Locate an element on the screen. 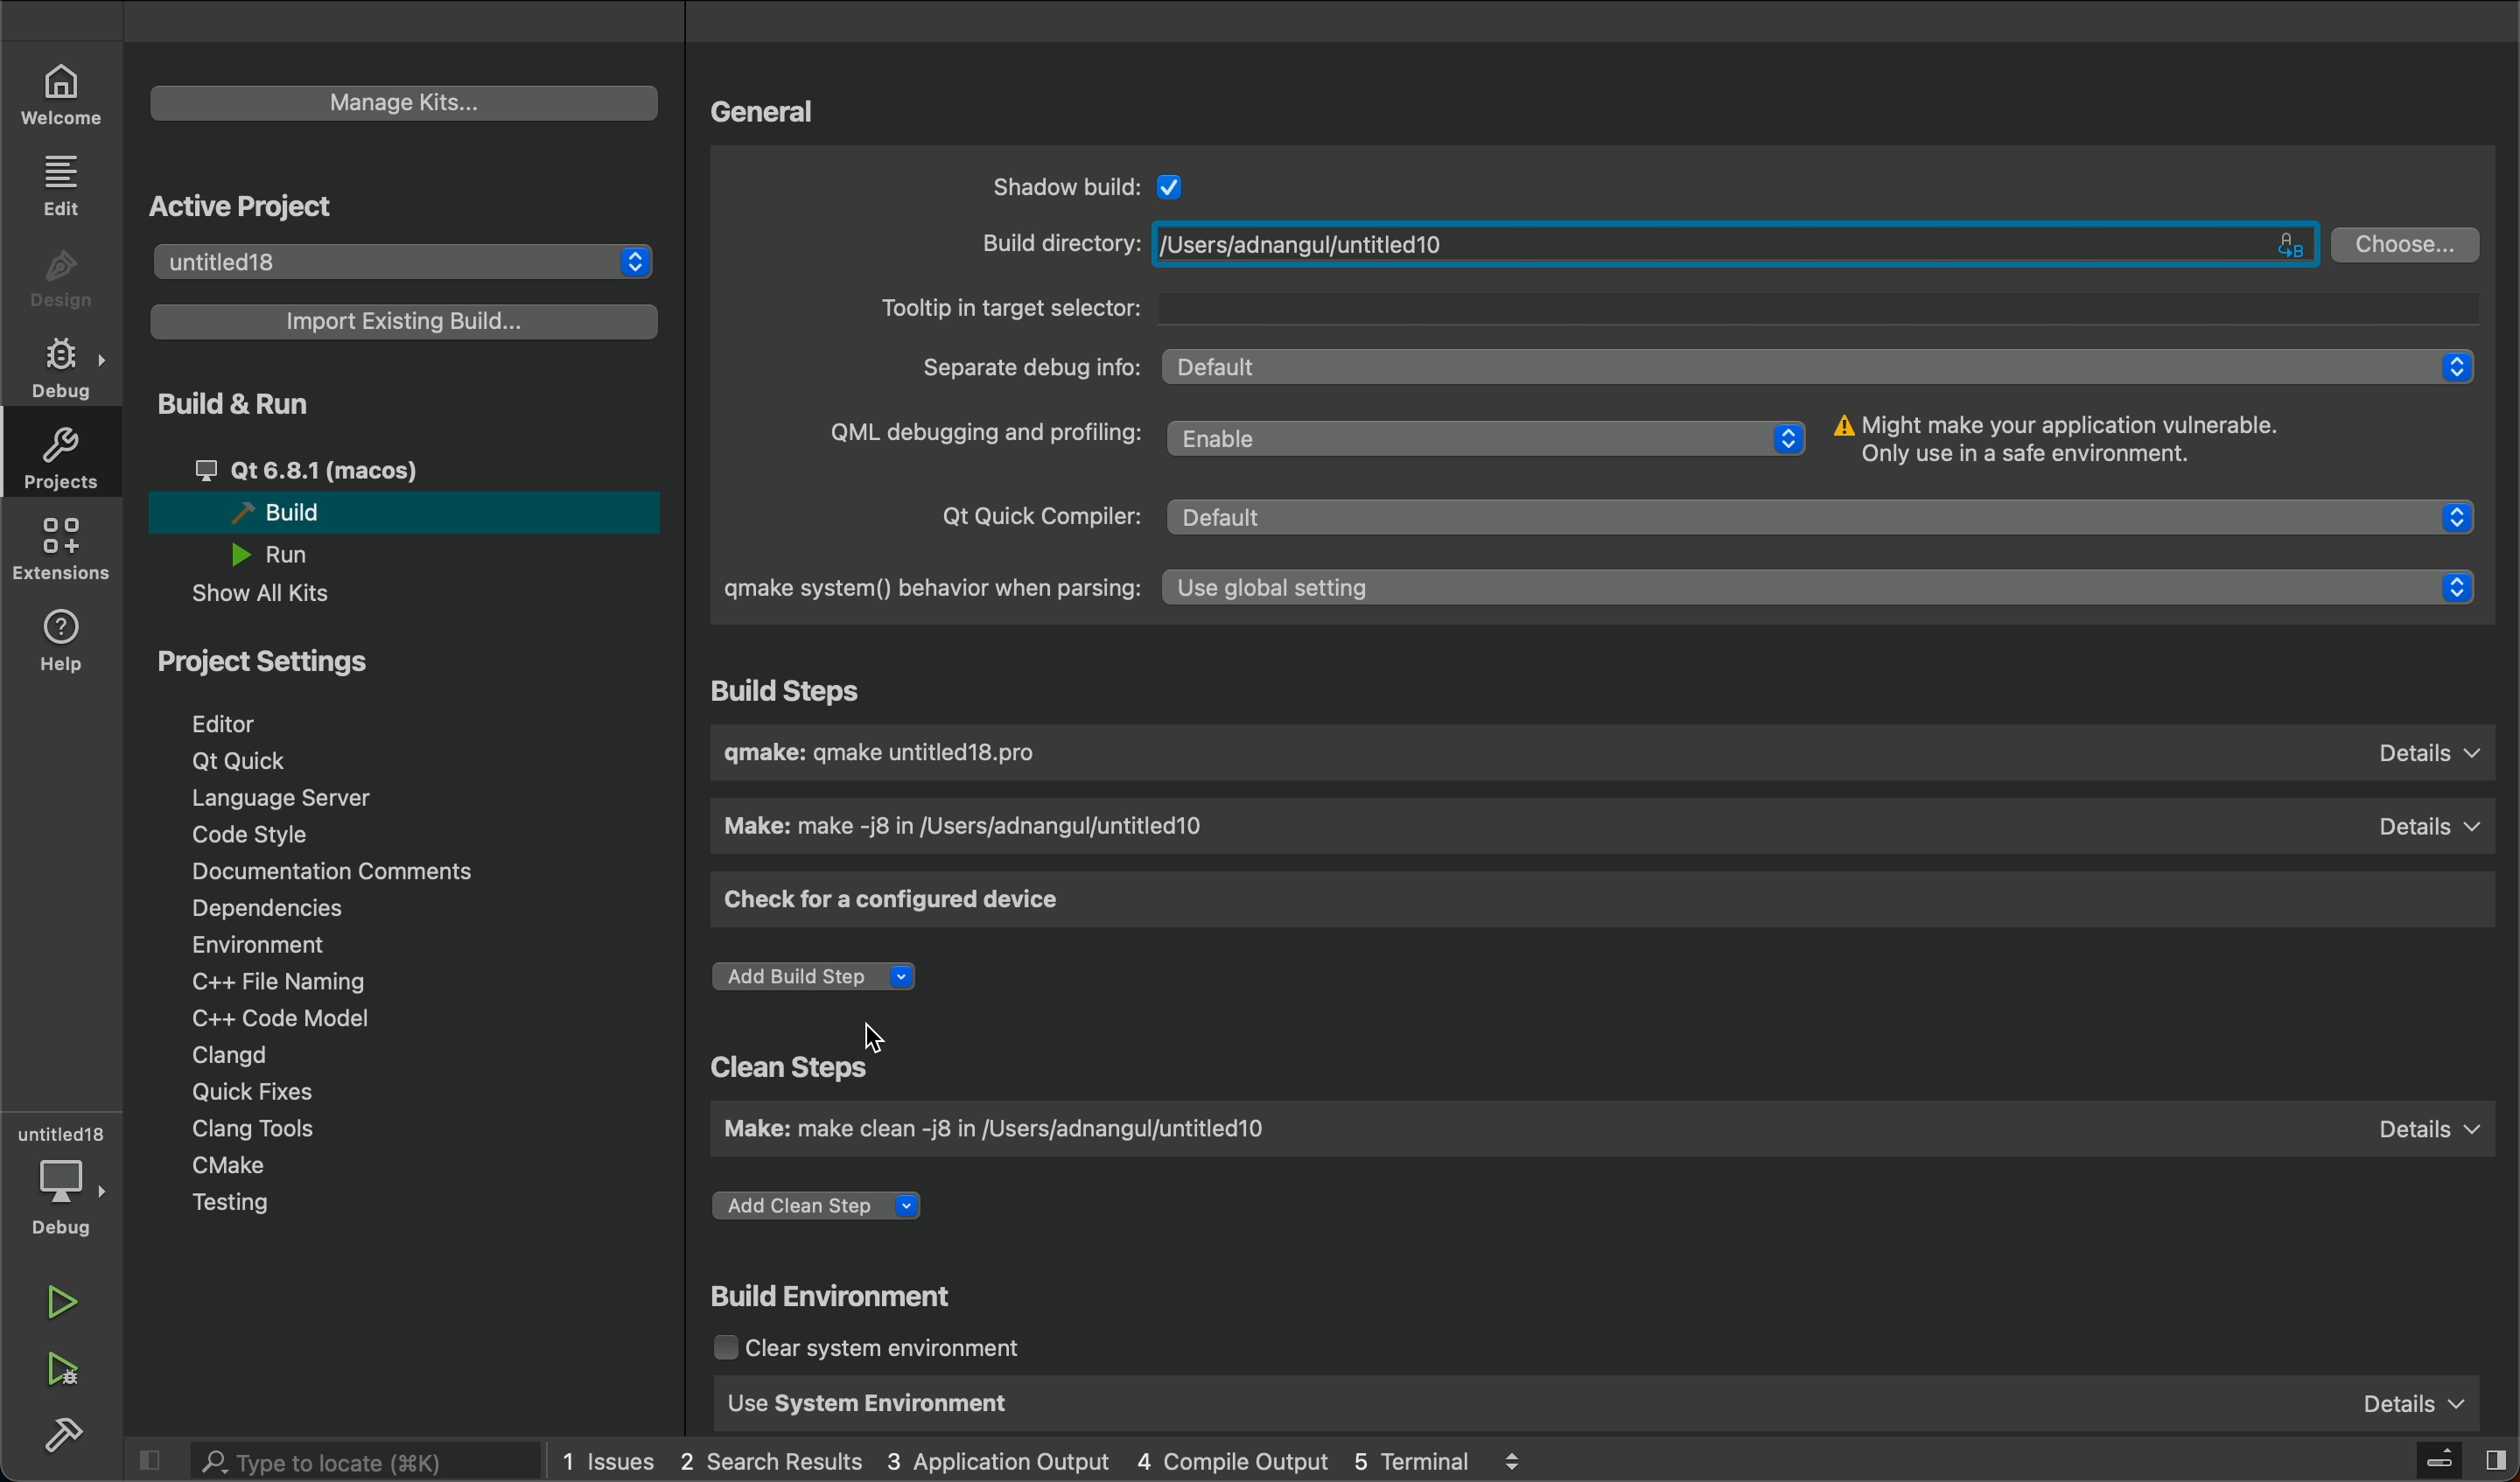 The width and height of the screenshot is (2520, 1482). Documentation Comments is located at coordinates (333, 870).